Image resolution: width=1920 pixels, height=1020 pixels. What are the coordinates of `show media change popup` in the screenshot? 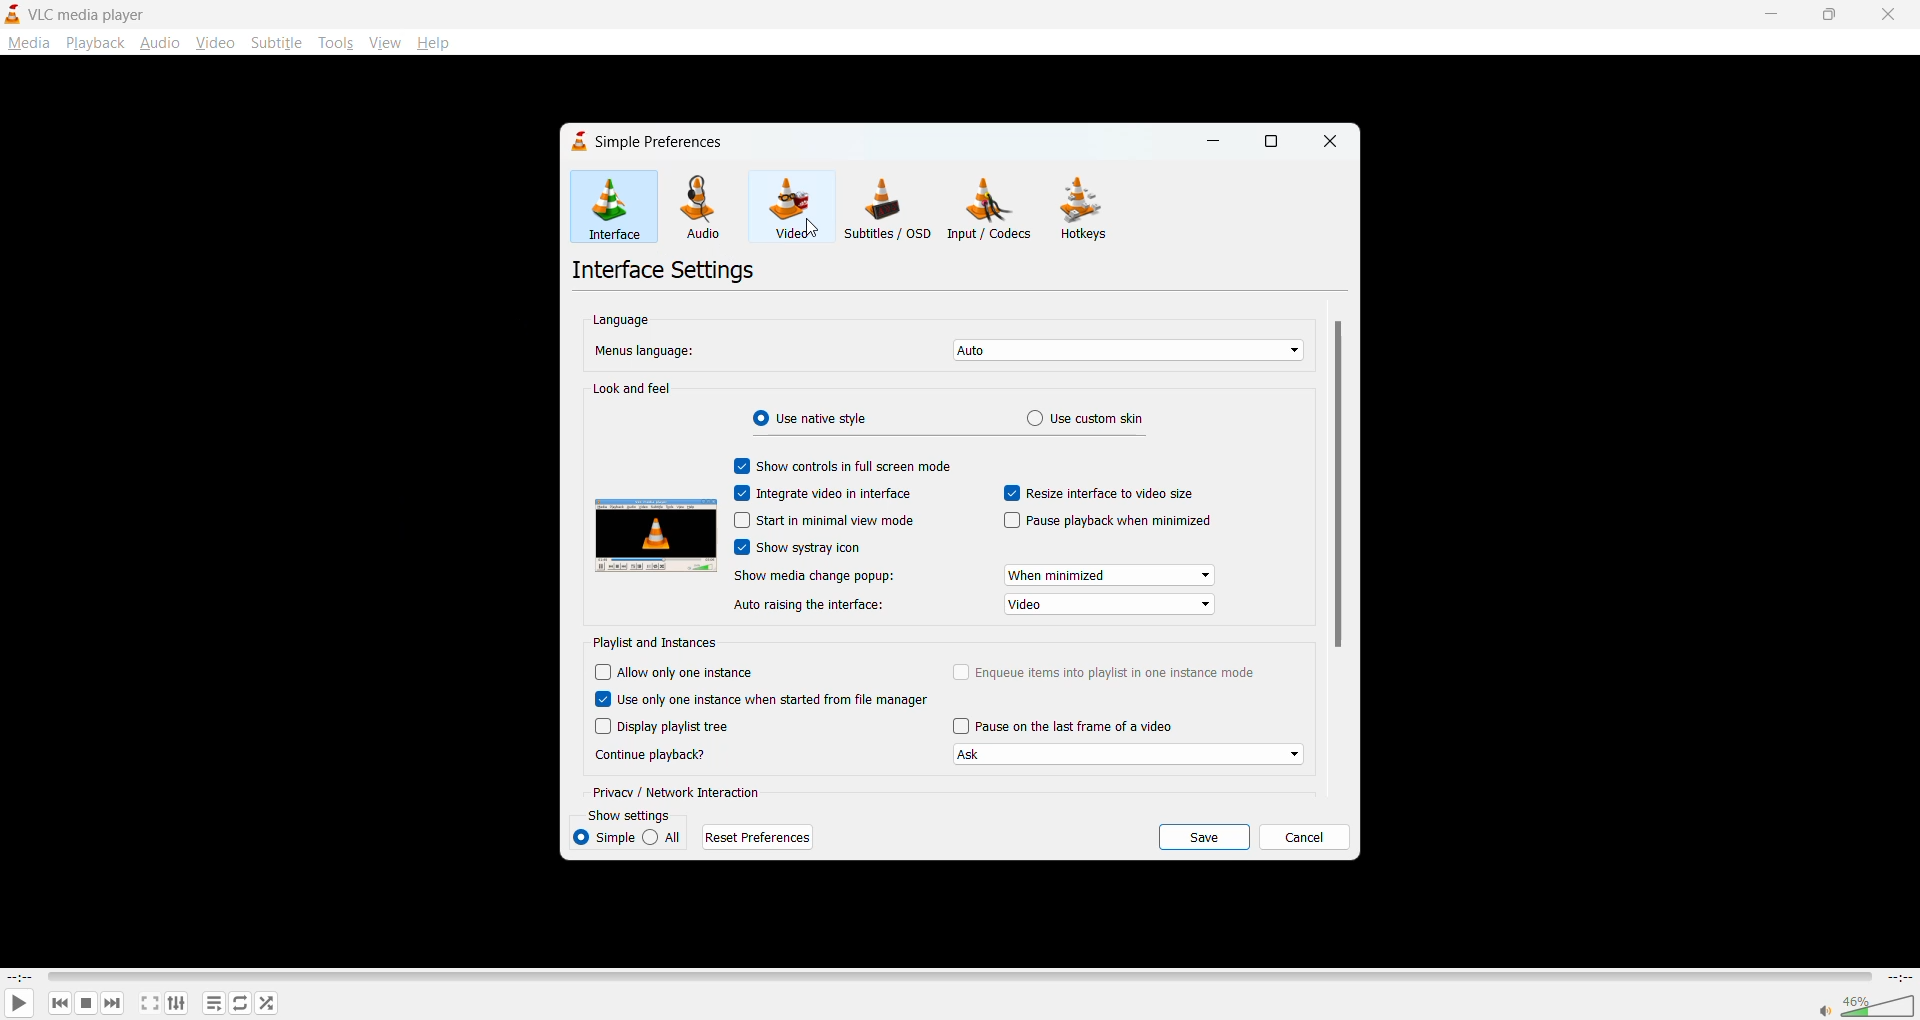 It's located at (973, 575).